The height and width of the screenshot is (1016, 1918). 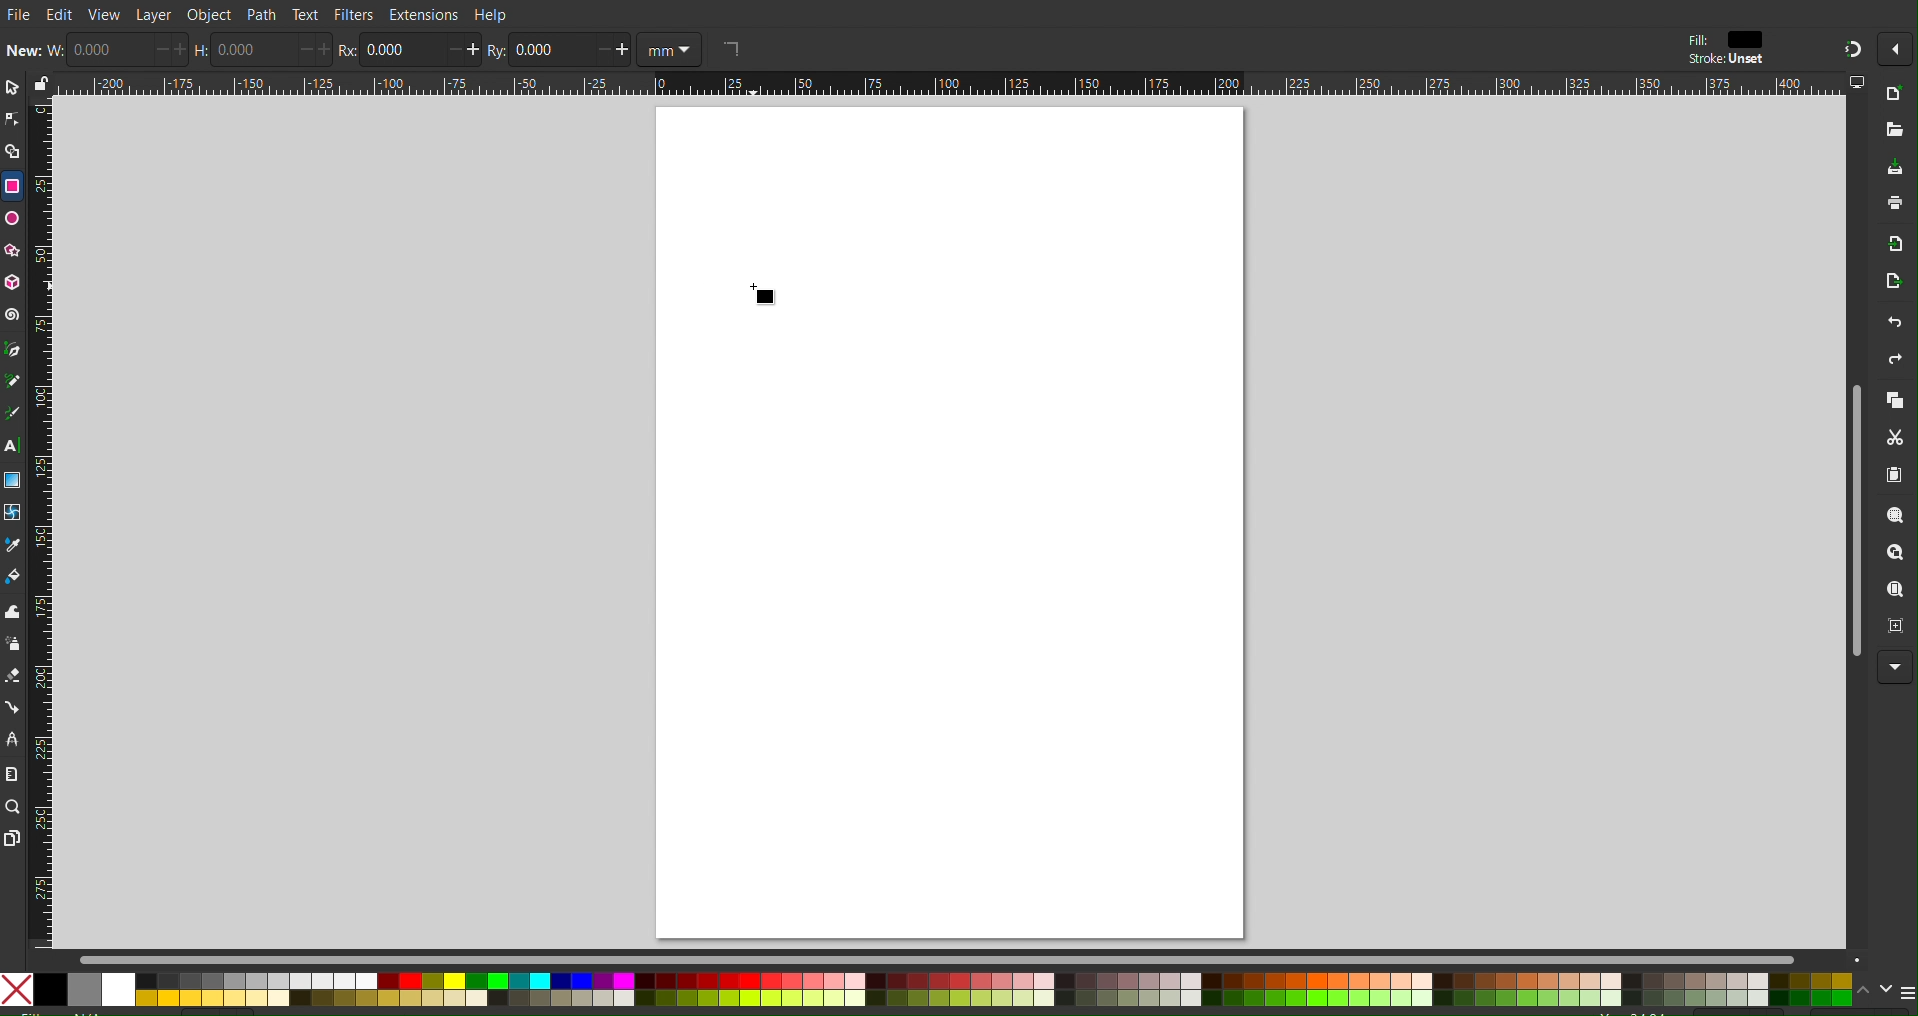 I want to click on Copy, so click(x=1896, y=402).